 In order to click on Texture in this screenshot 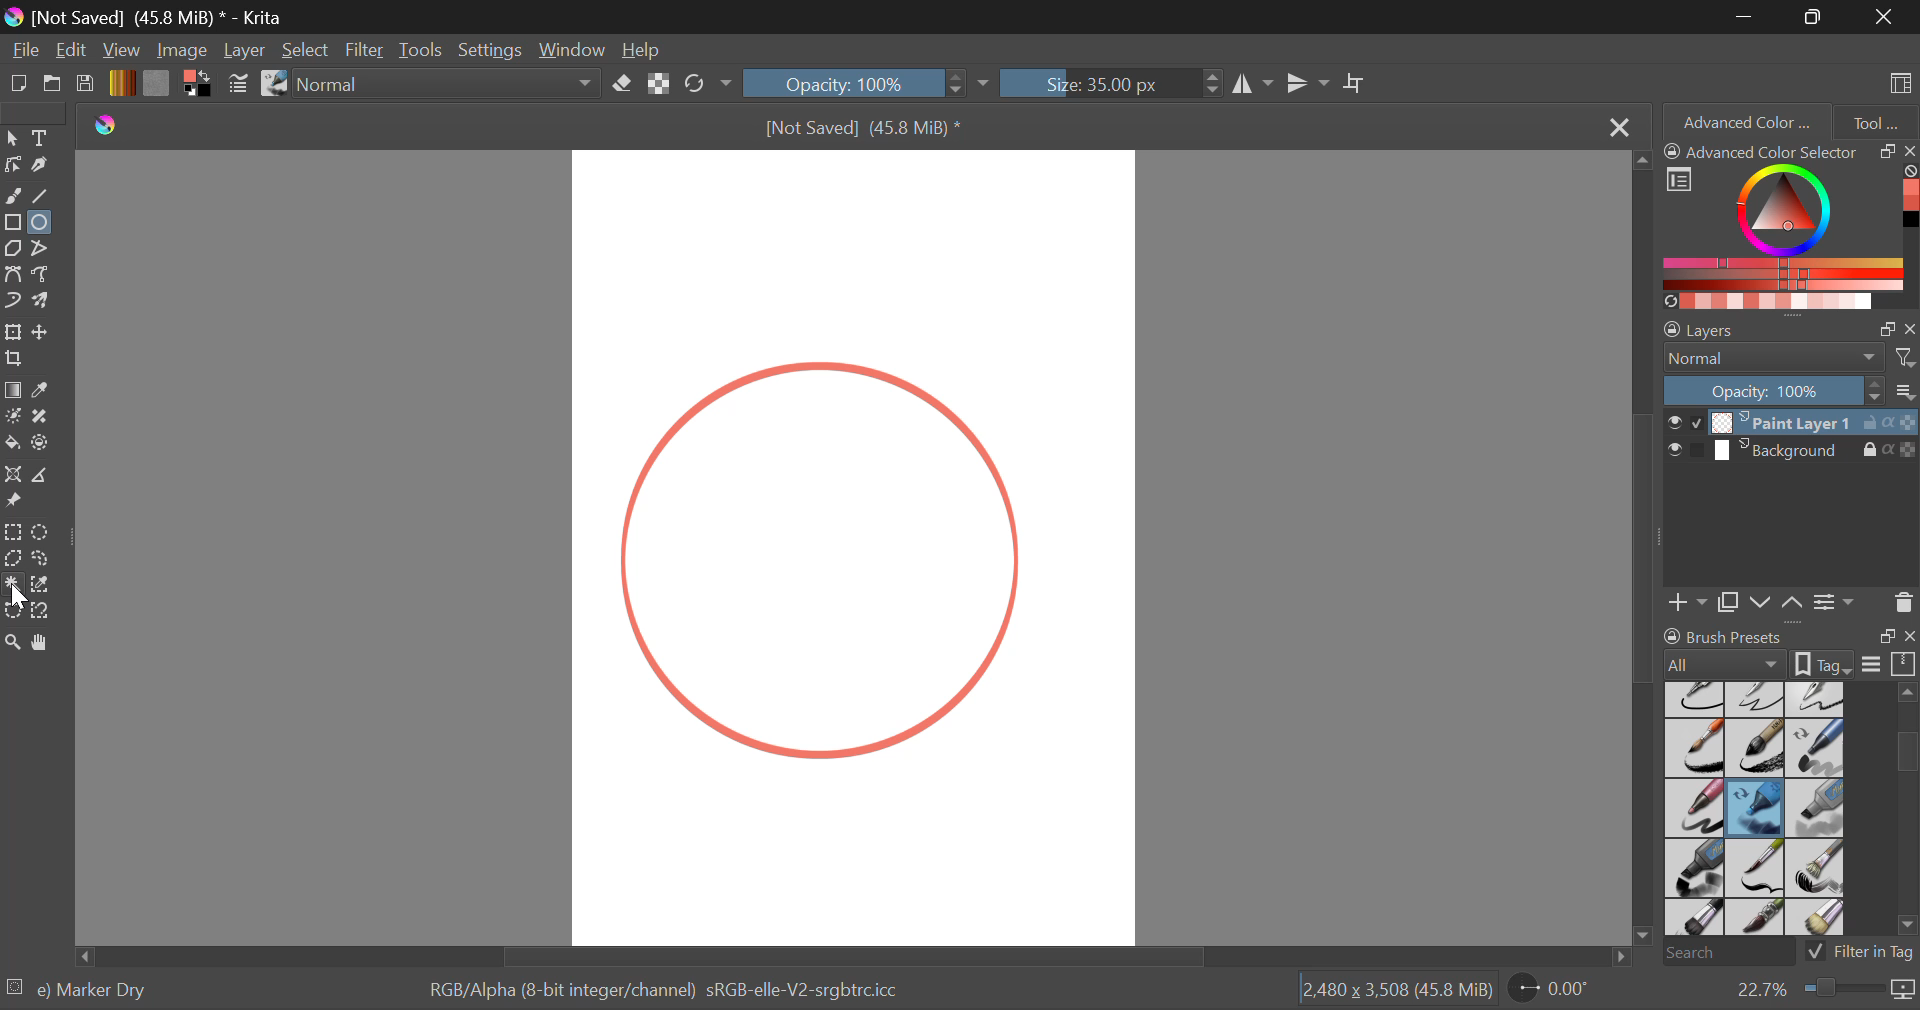, I will do `click(156, 82)`.